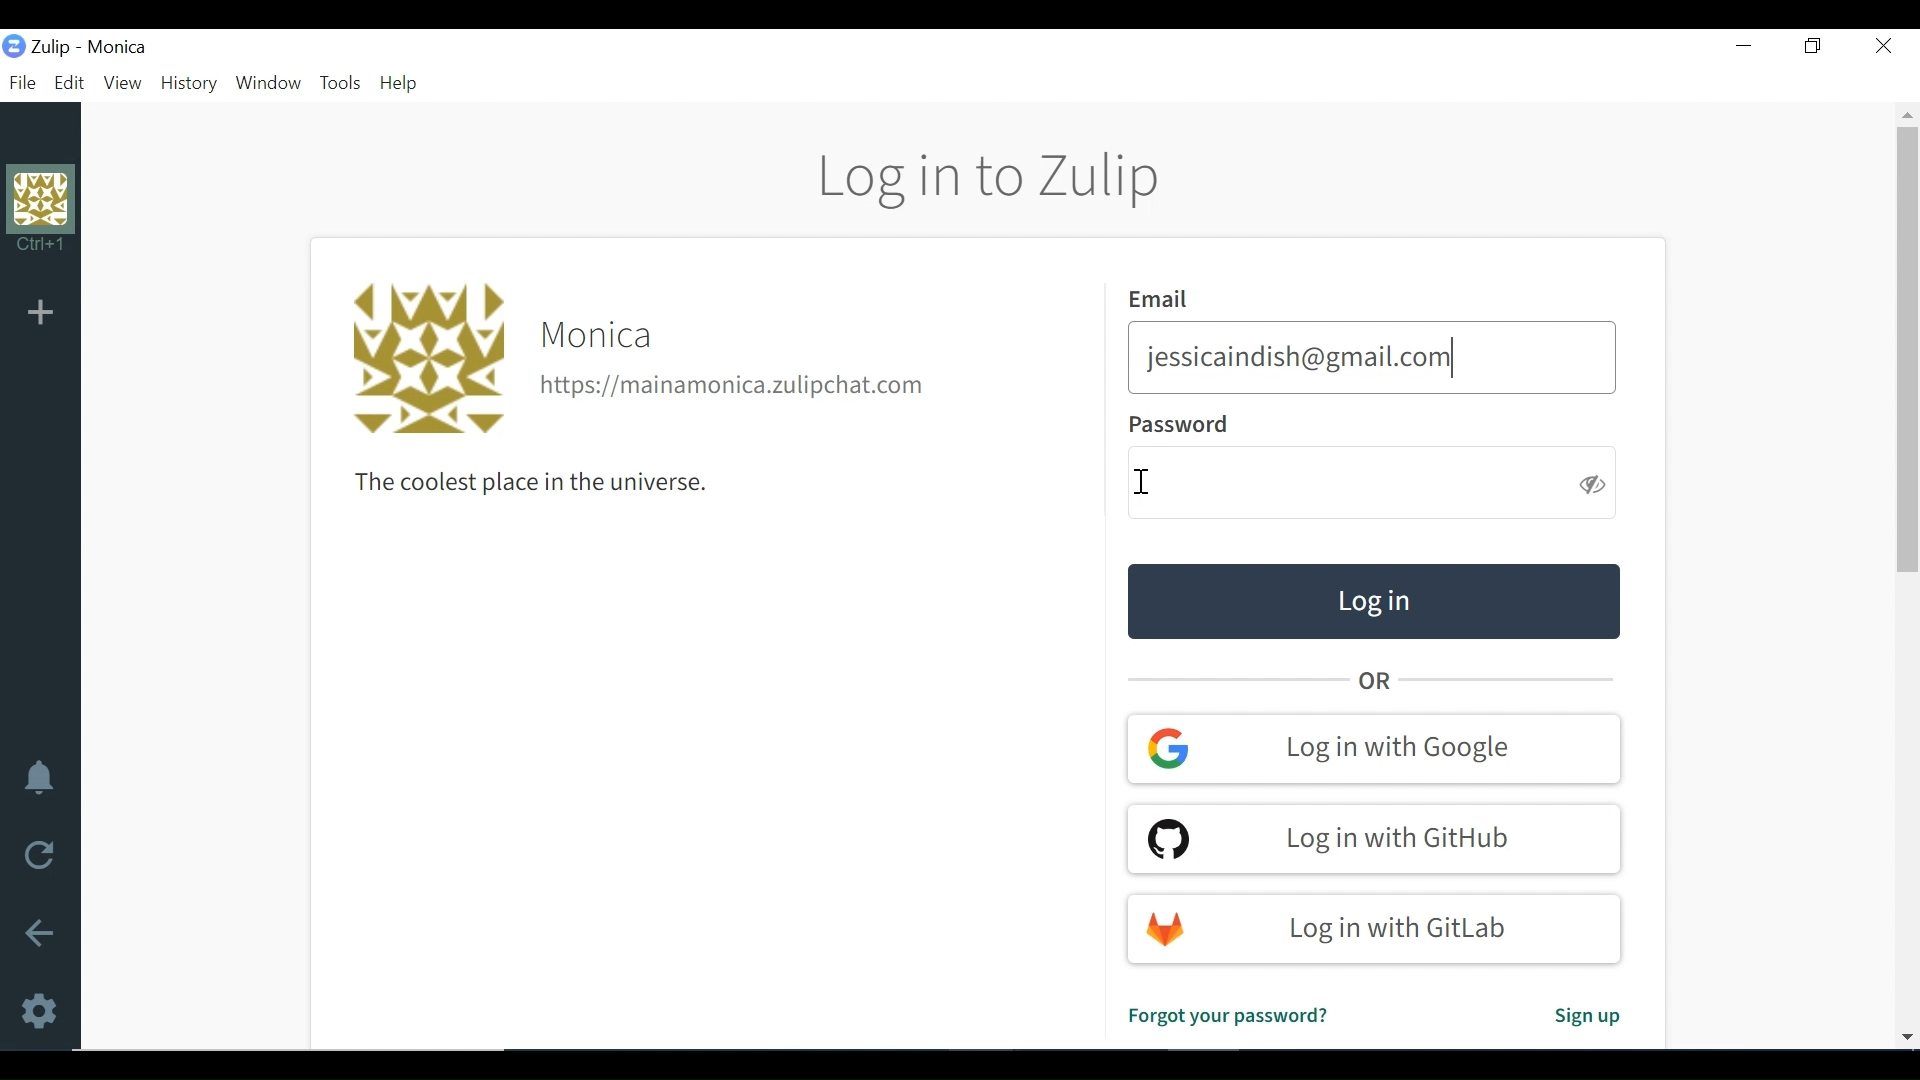 The height and width of the screenshot is (1080, 1920). What do you see at coordinates (735, 387) in the screenshot?
I see `Organisation url` at bounding box center [735, 387].